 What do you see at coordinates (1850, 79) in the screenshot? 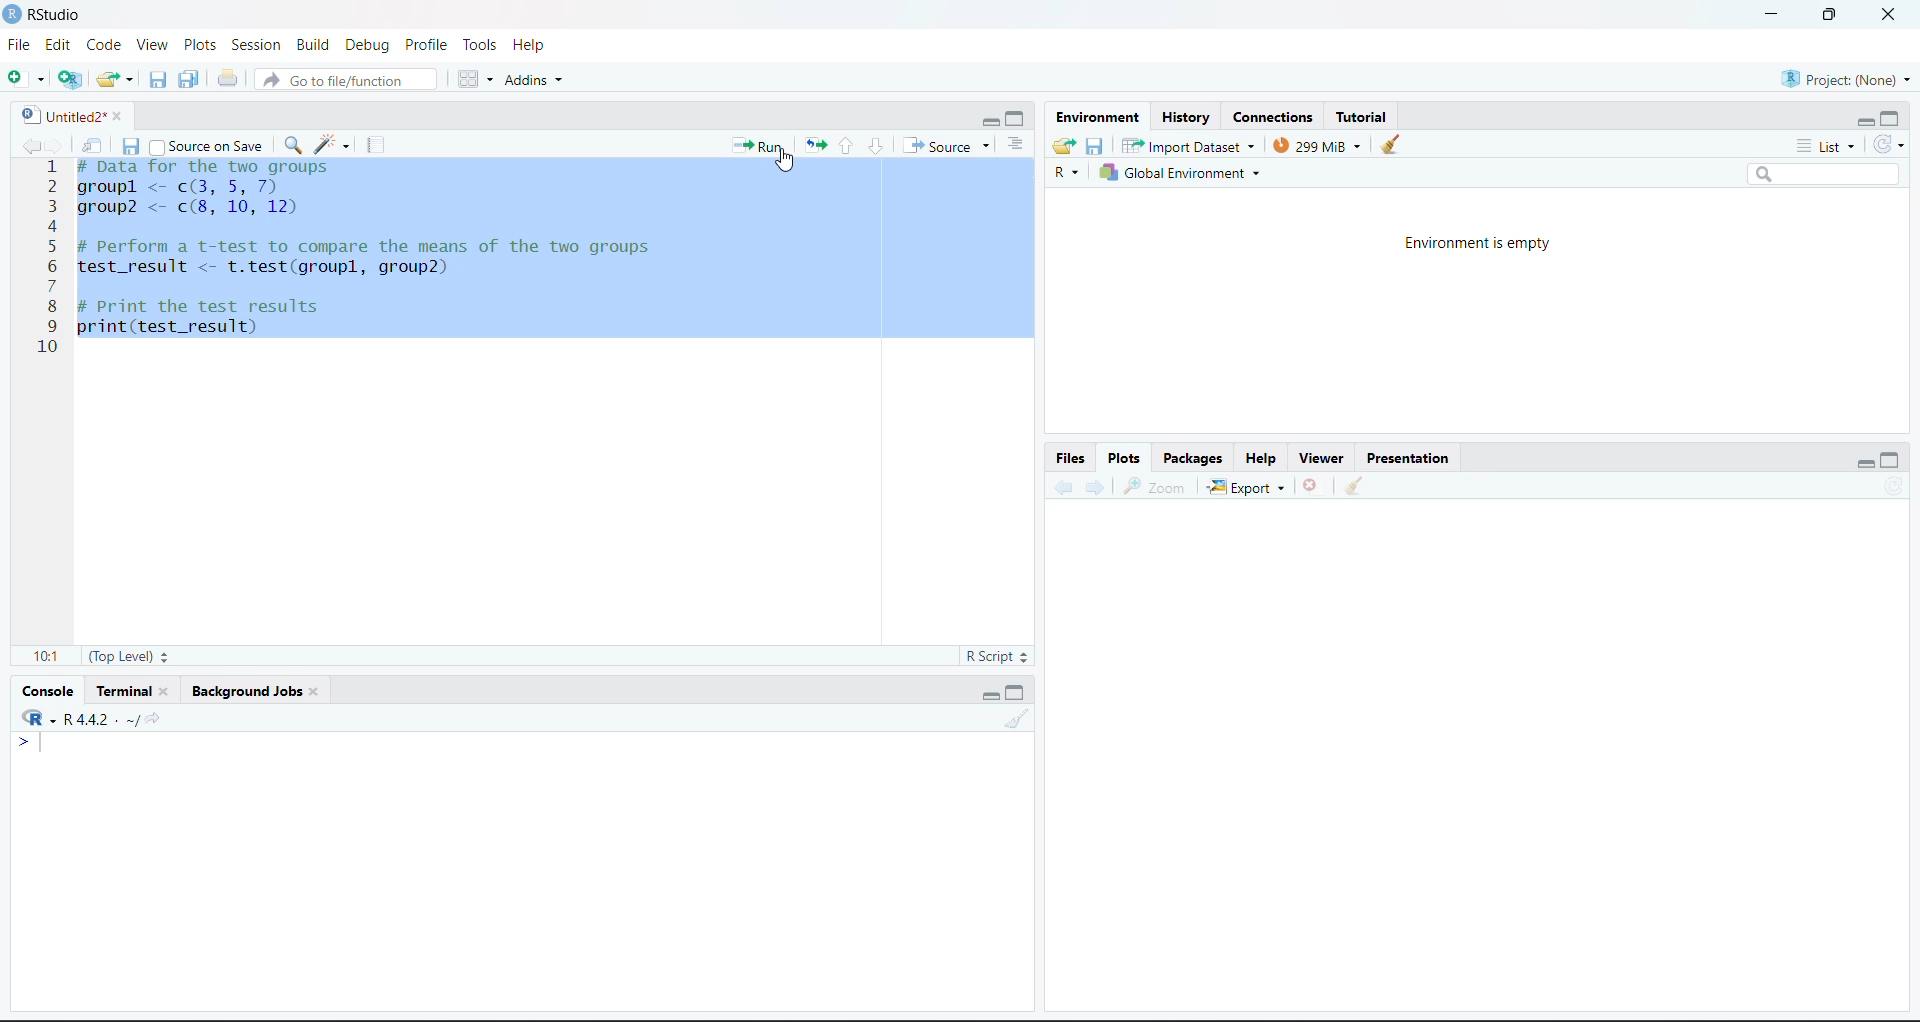
I see `Project(None)` at bounding box center [1850, 79].